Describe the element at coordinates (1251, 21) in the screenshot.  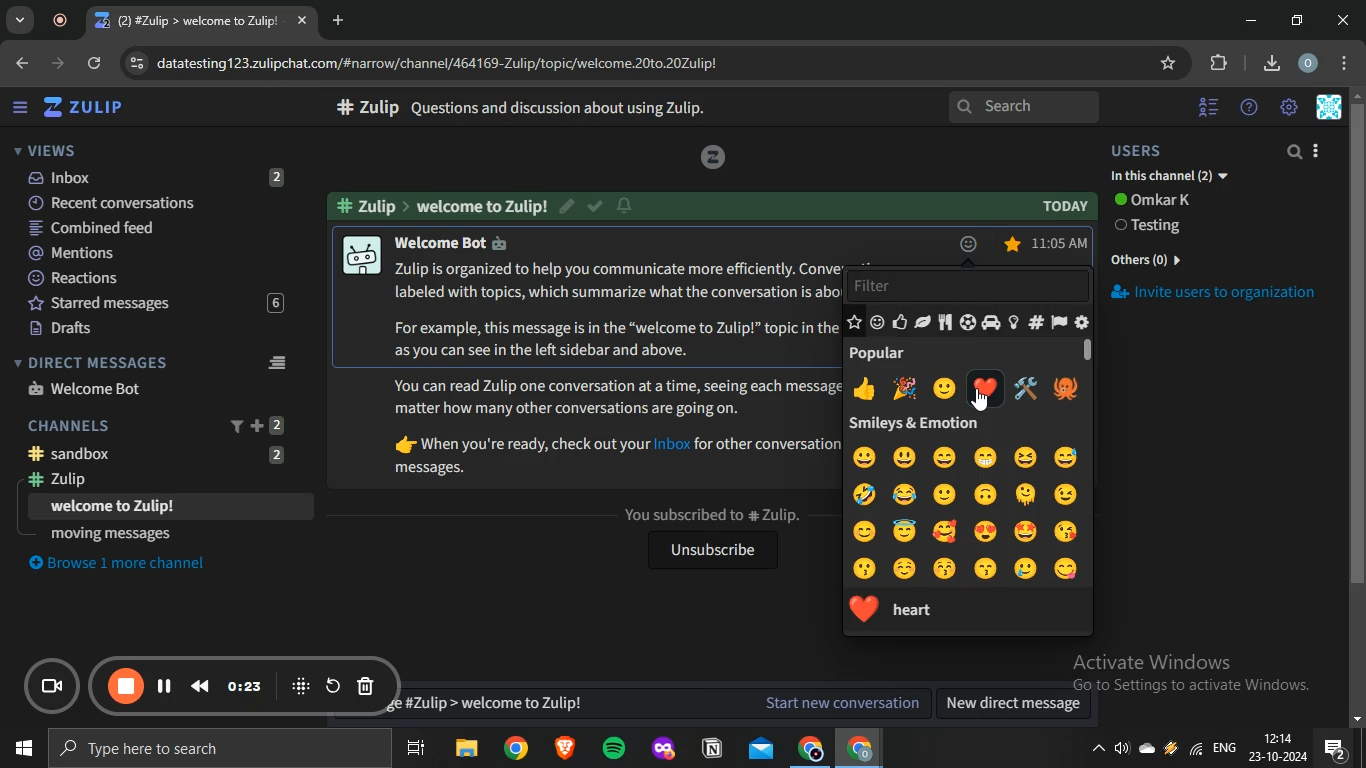
I see `minimize` at that location.